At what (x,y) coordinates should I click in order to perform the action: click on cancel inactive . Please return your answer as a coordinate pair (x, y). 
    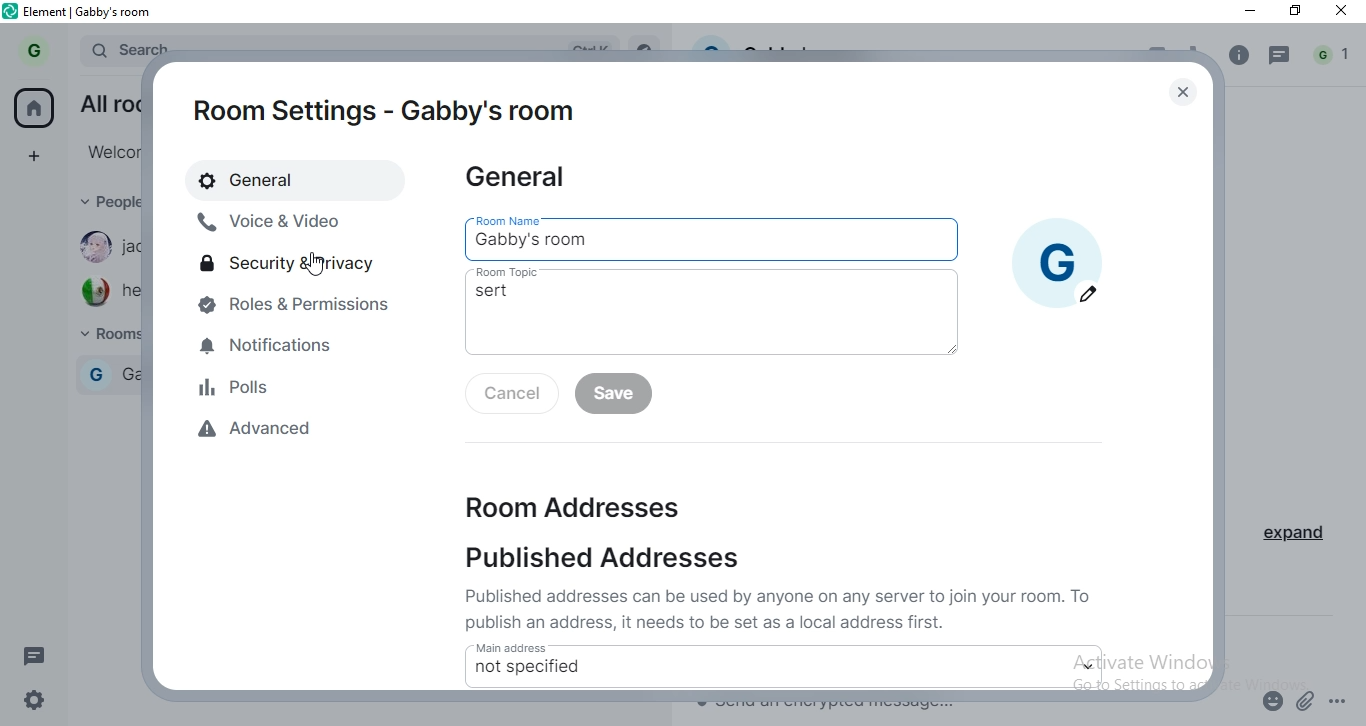
    Looking at the image, I should click on (511, 394).